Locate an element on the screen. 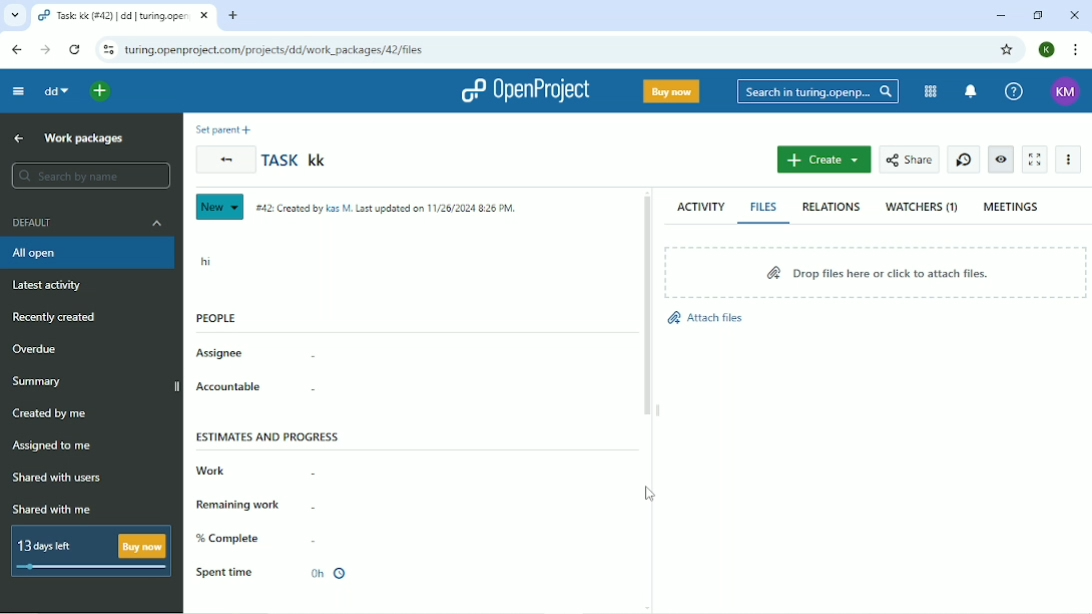 This screenshot has height=614, width=1092. Assigned to me is located at coordinates (51, 445).